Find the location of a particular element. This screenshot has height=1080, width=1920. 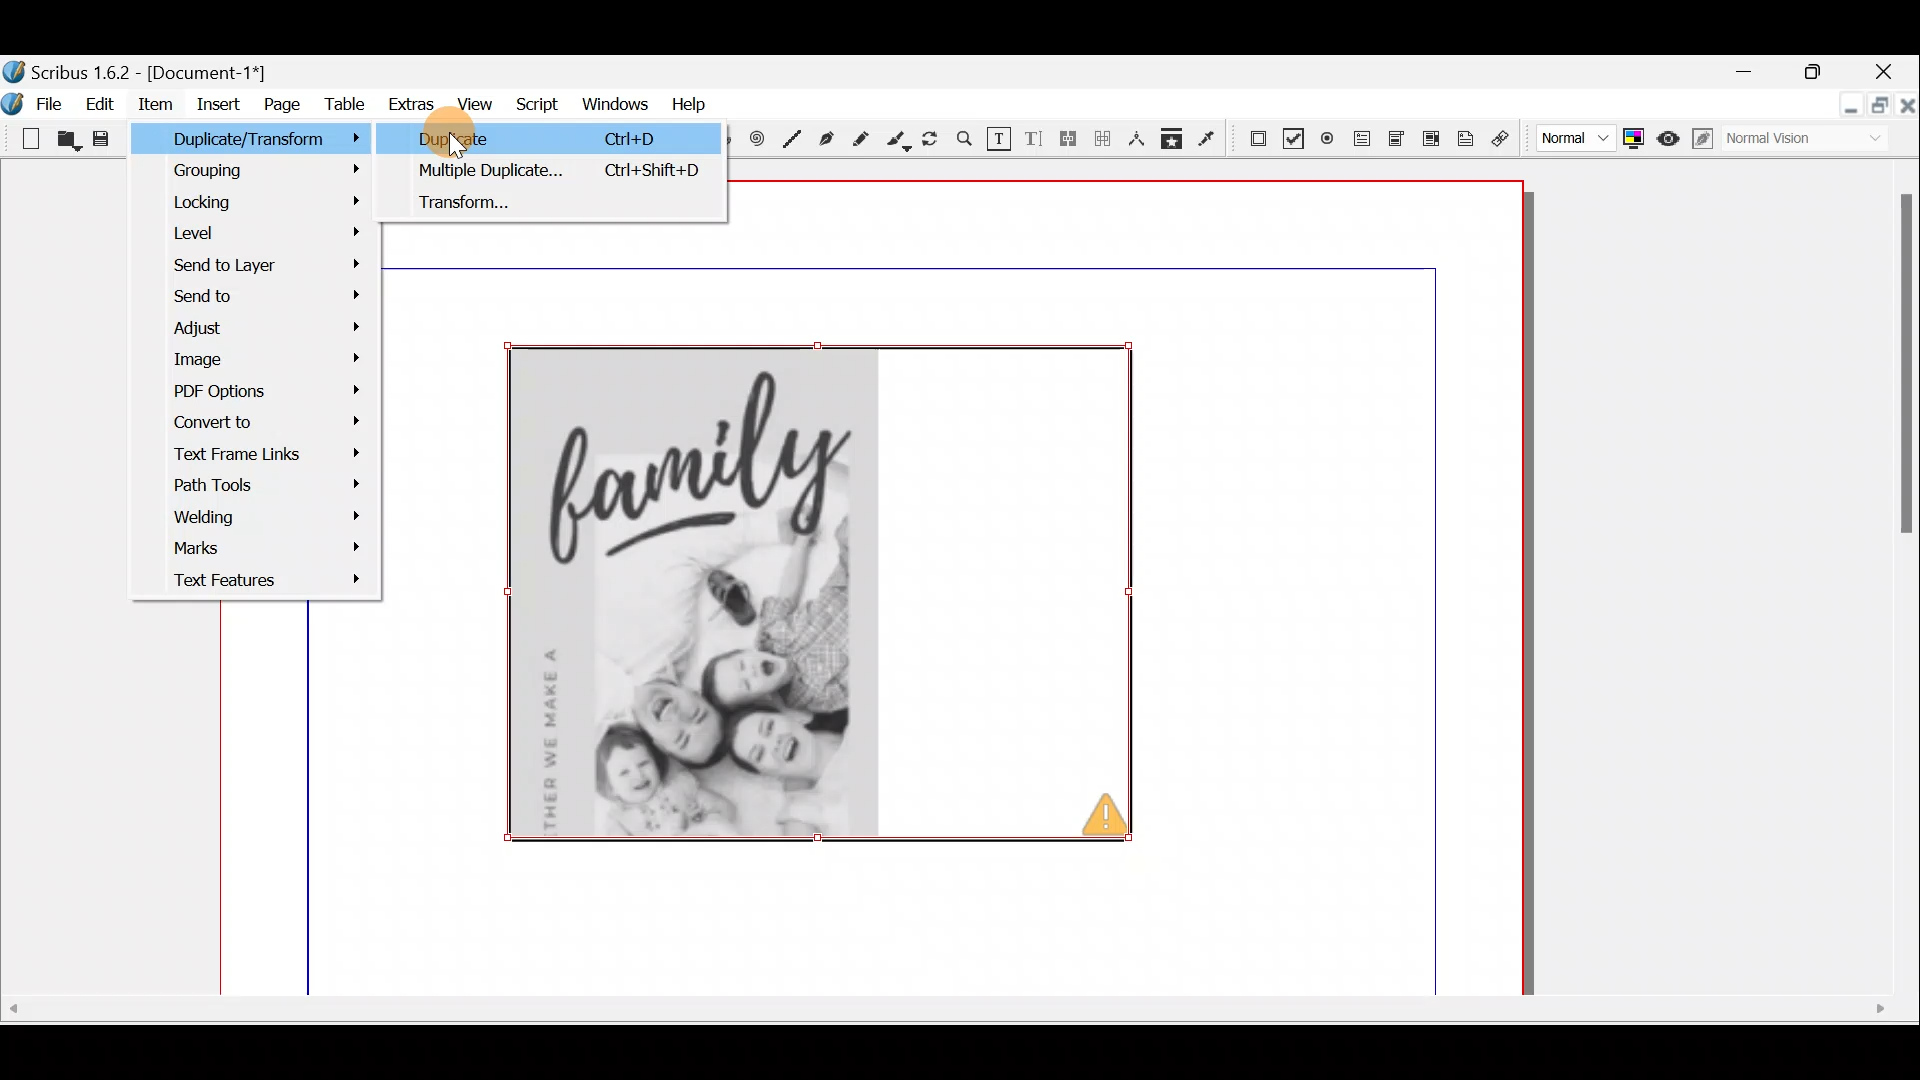

Spiral is located at coordinates (761, 141).